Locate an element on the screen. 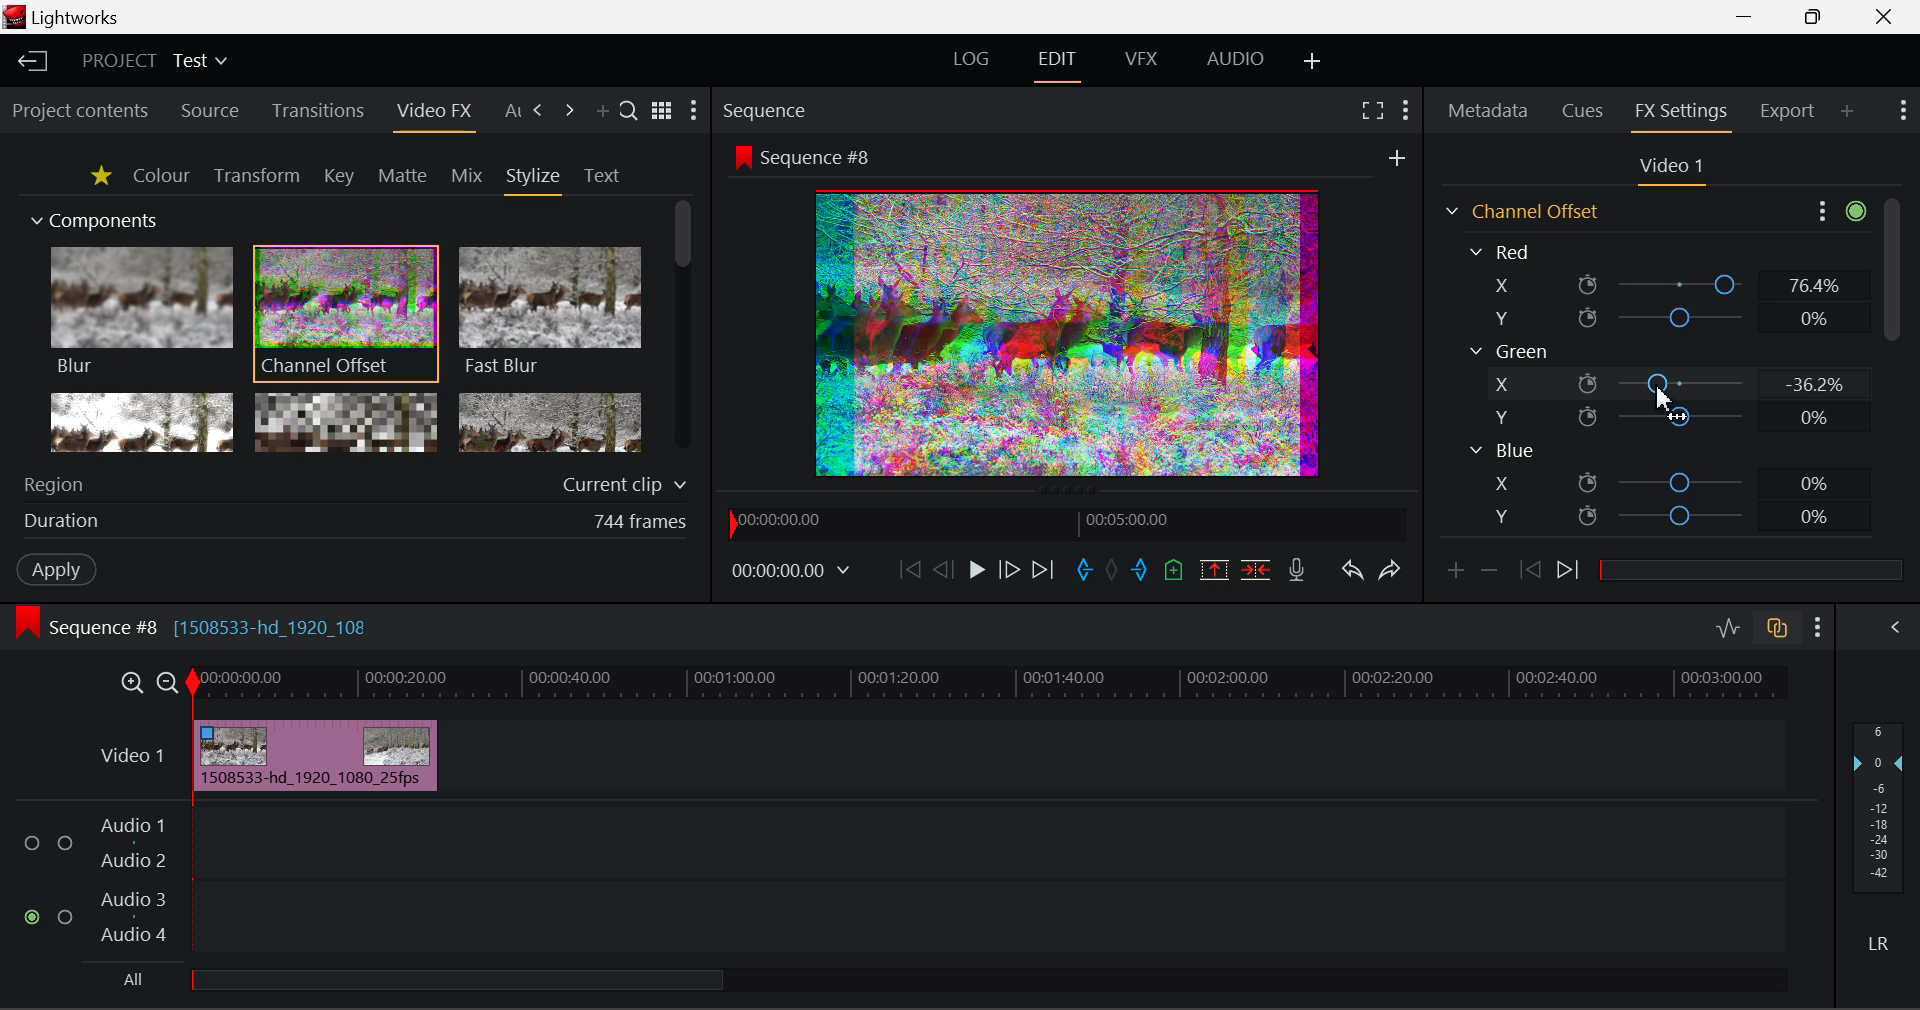  Delete/Cut is located at coordinates (1258, 571).